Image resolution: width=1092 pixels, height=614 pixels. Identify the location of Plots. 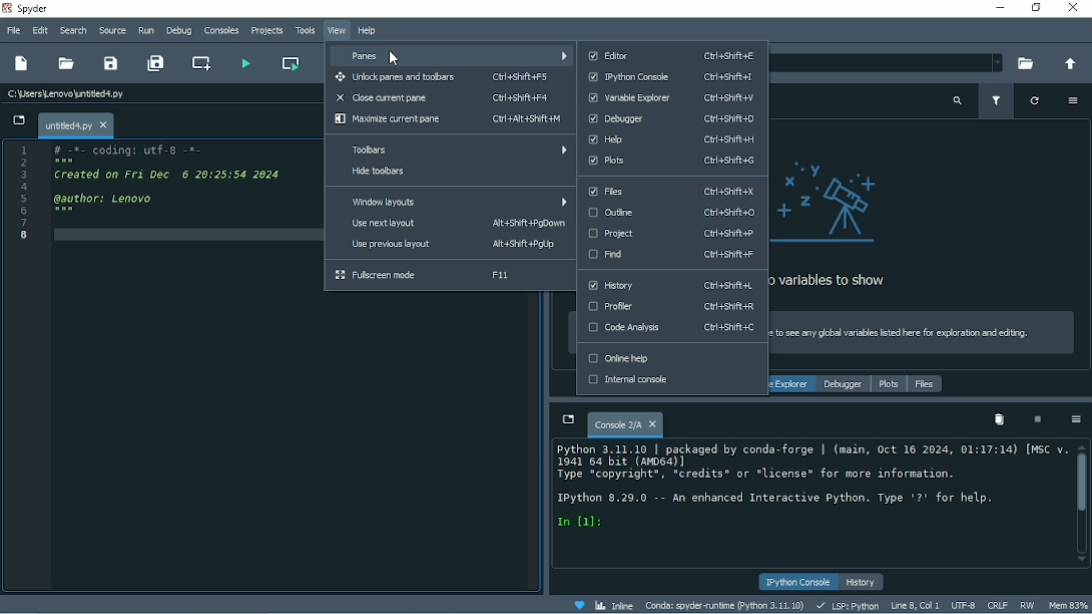
(673, 161).